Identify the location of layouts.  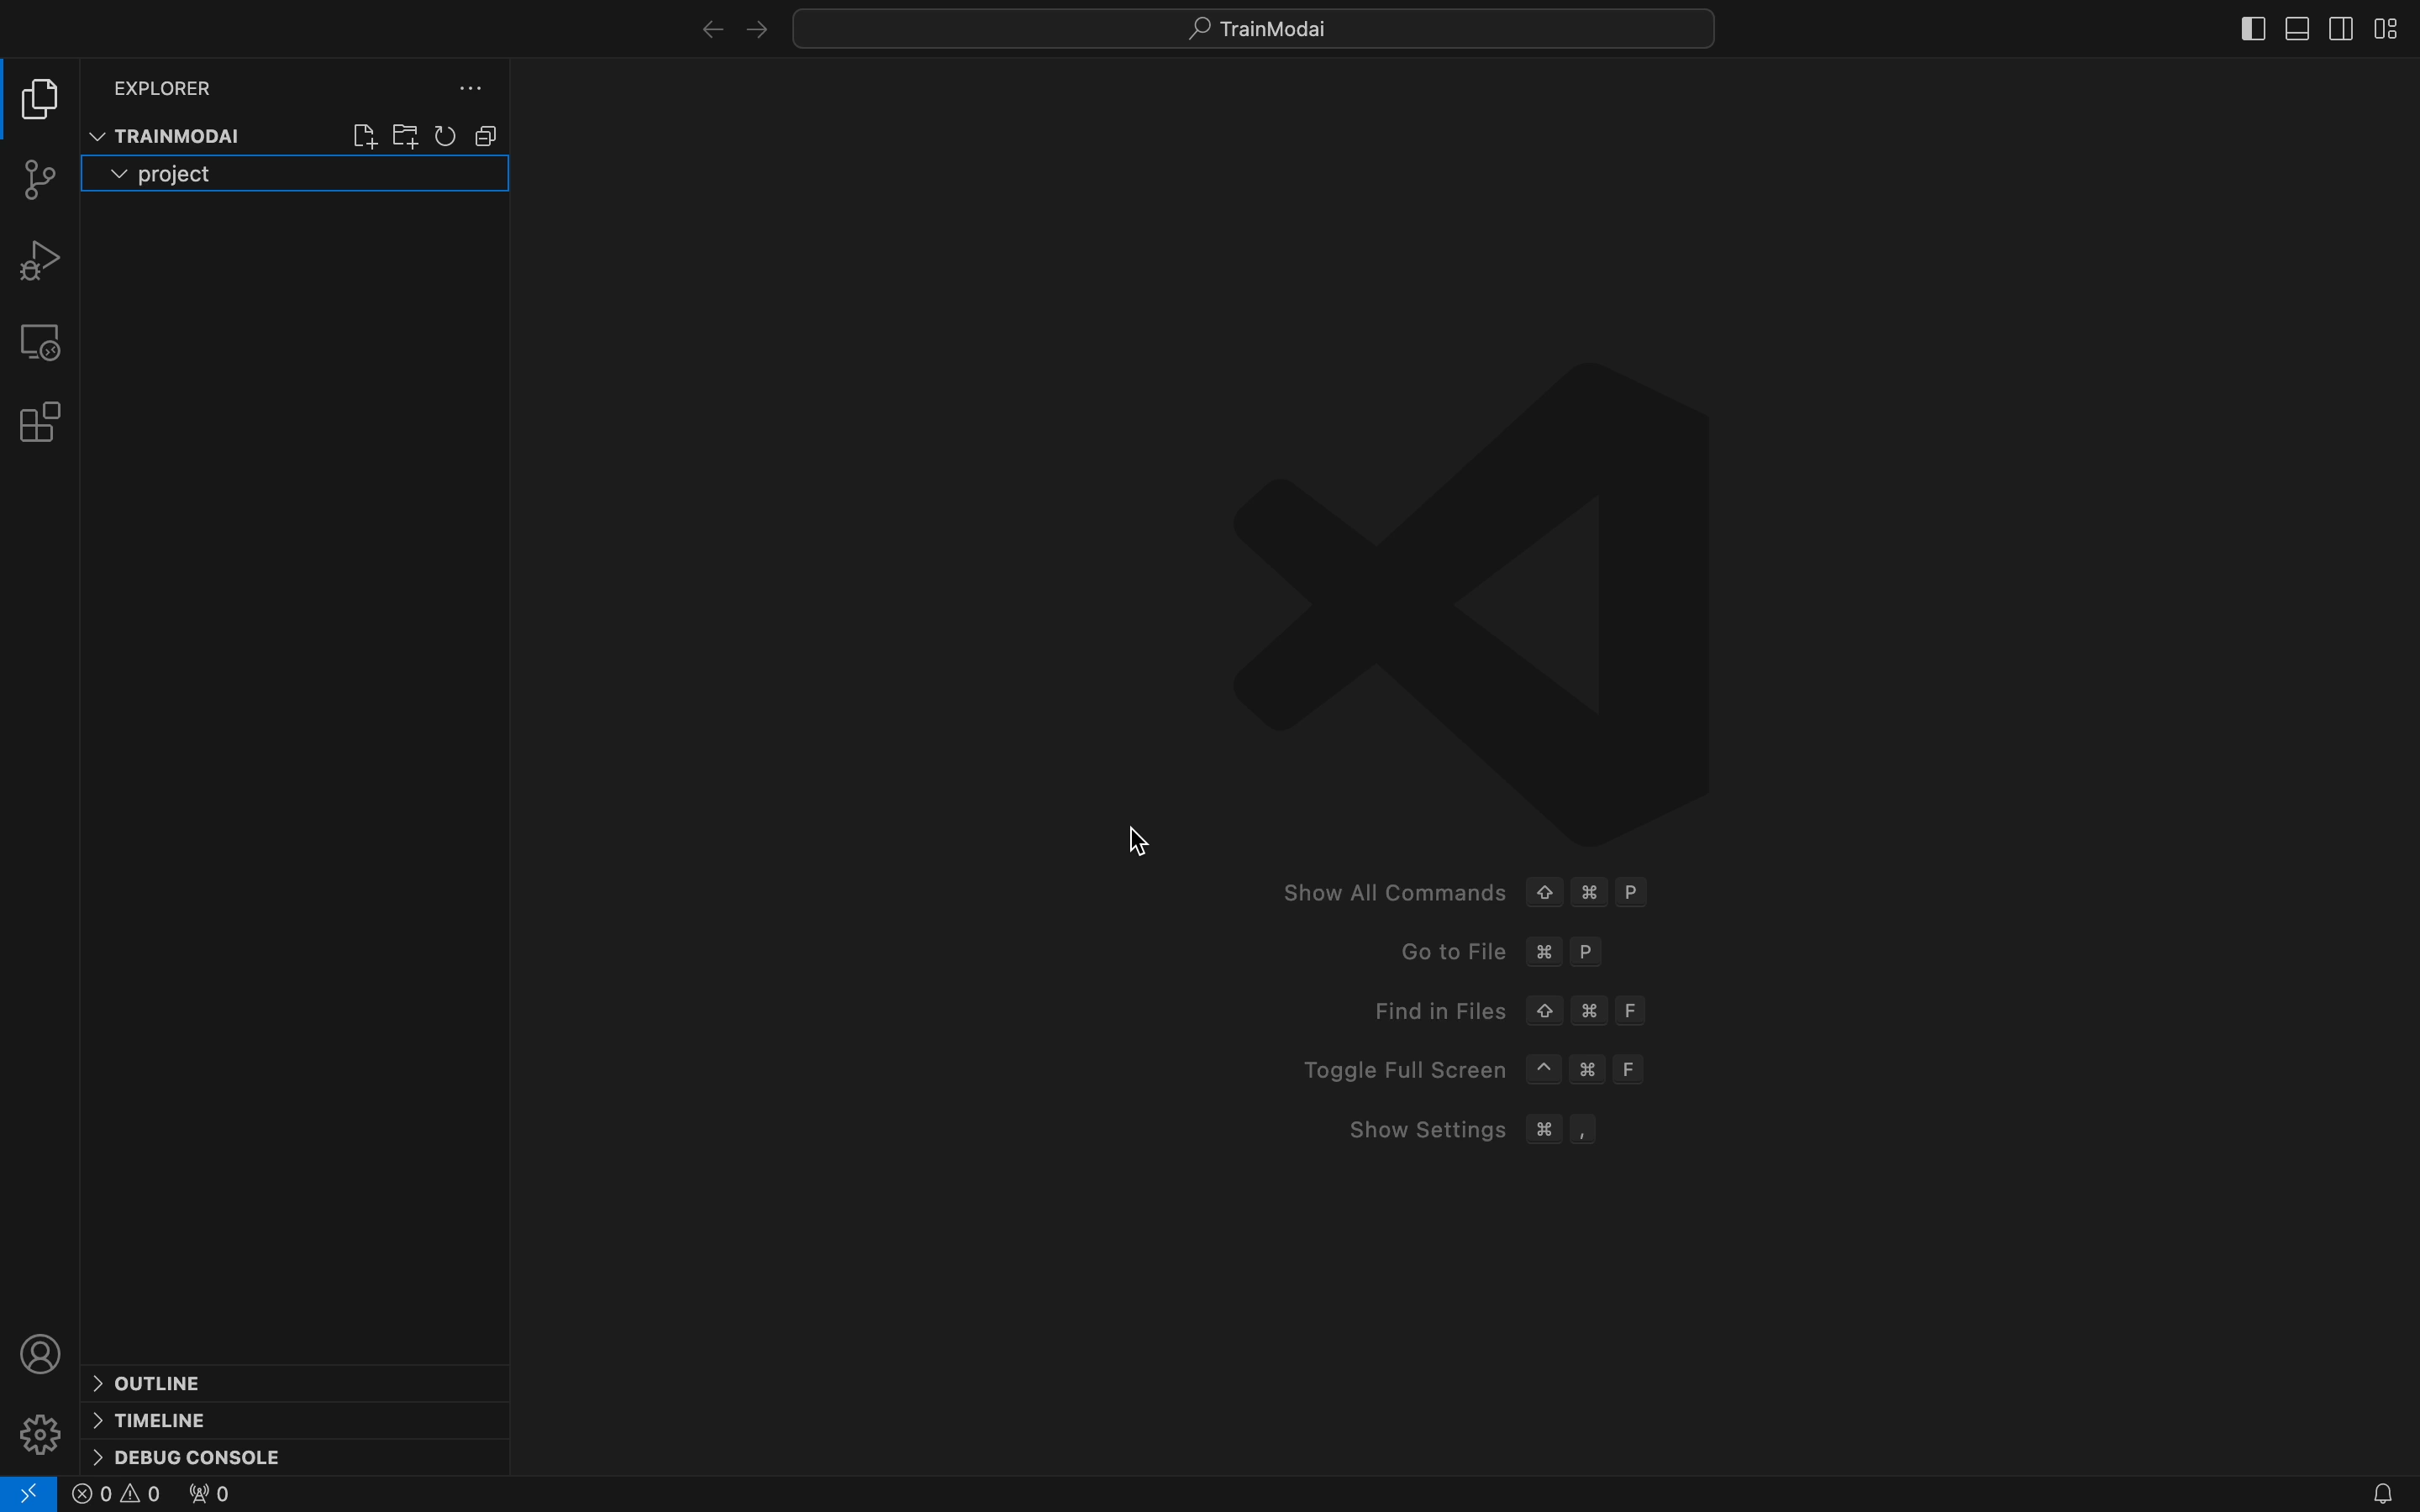
(2392, 26).